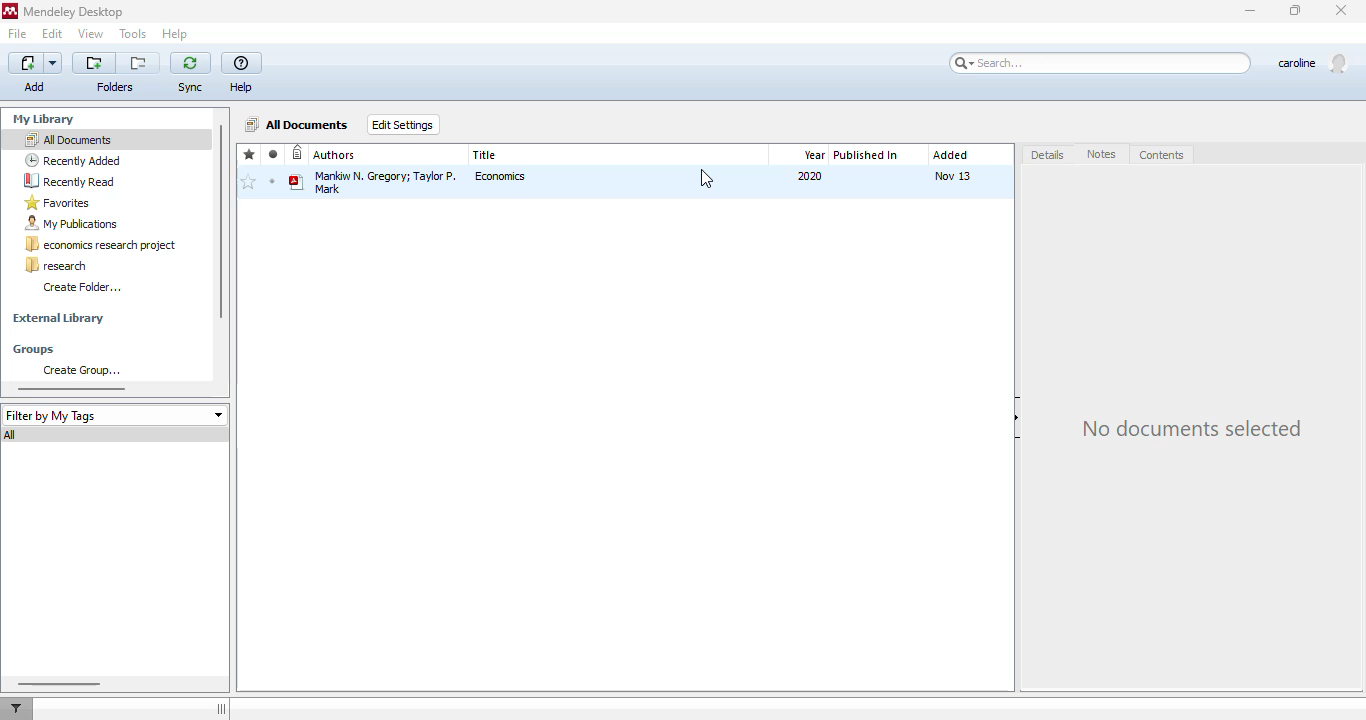  I want to click on edit, so click(52, 33).